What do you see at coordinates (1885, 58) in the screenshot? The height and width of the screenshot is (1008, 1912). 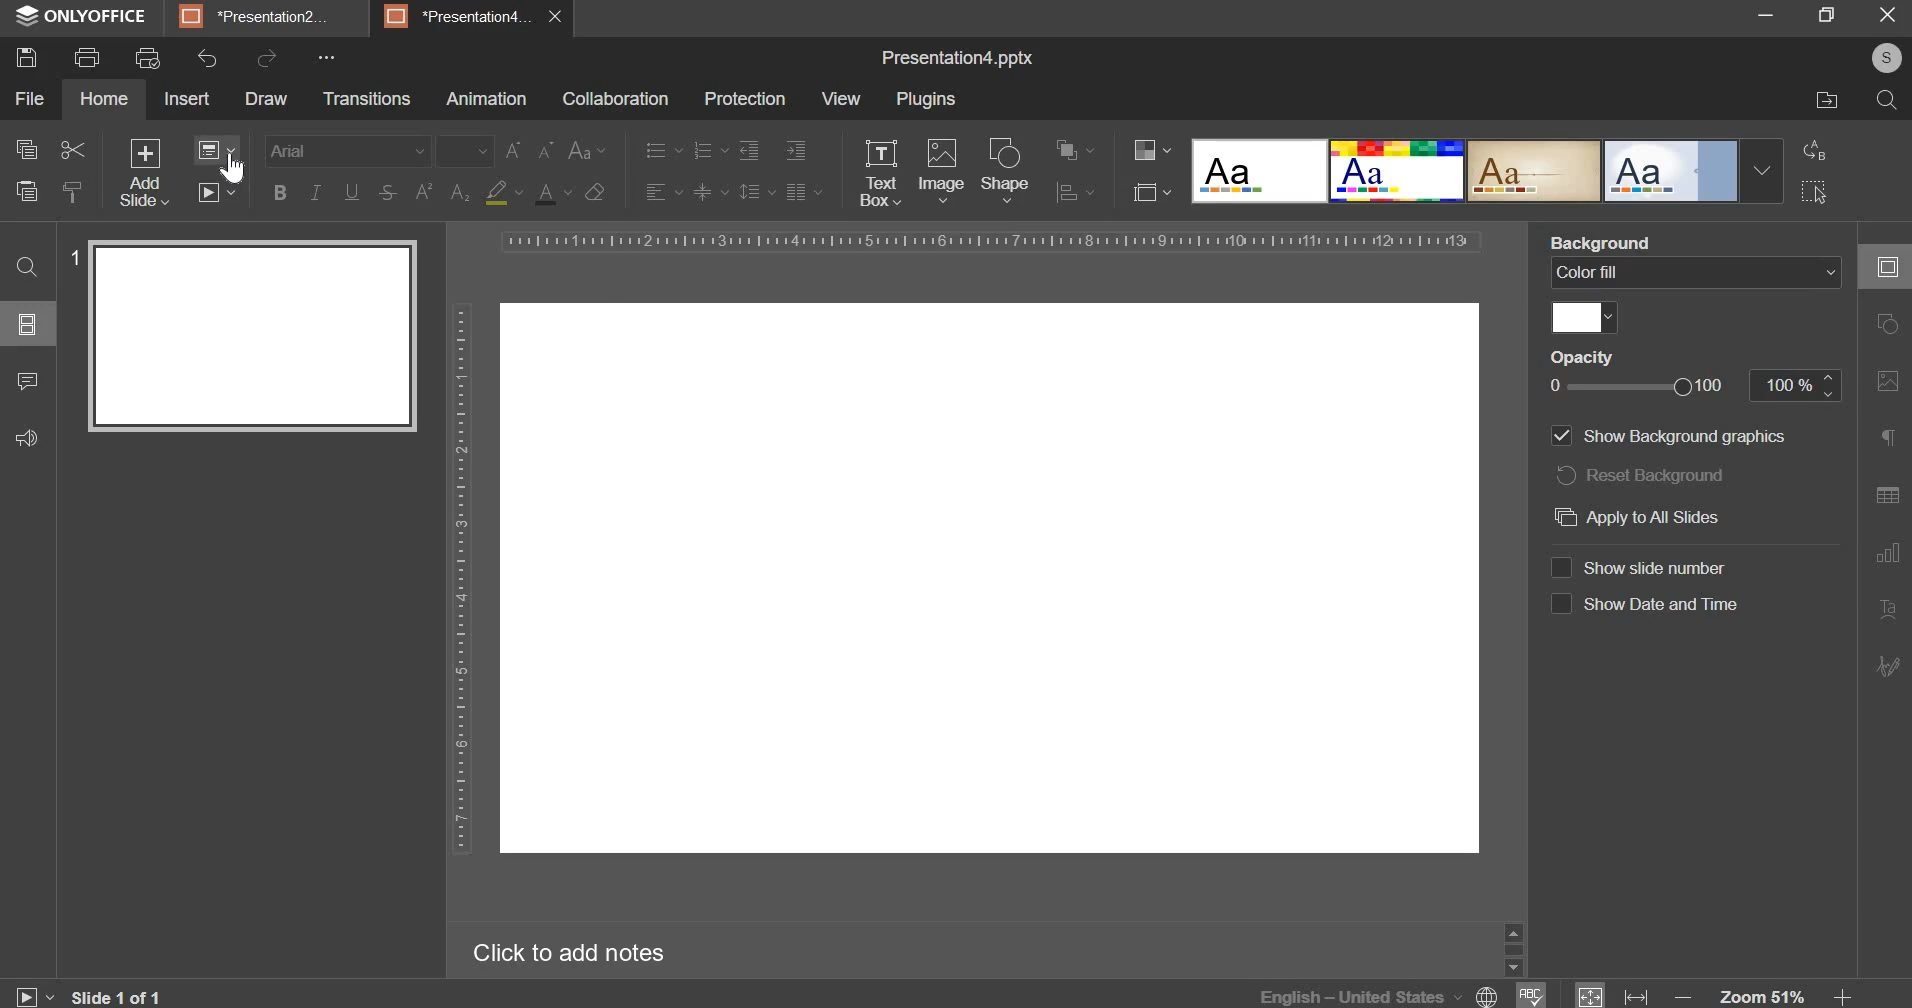 I see `user profile` at bounding box center [1885, 58].